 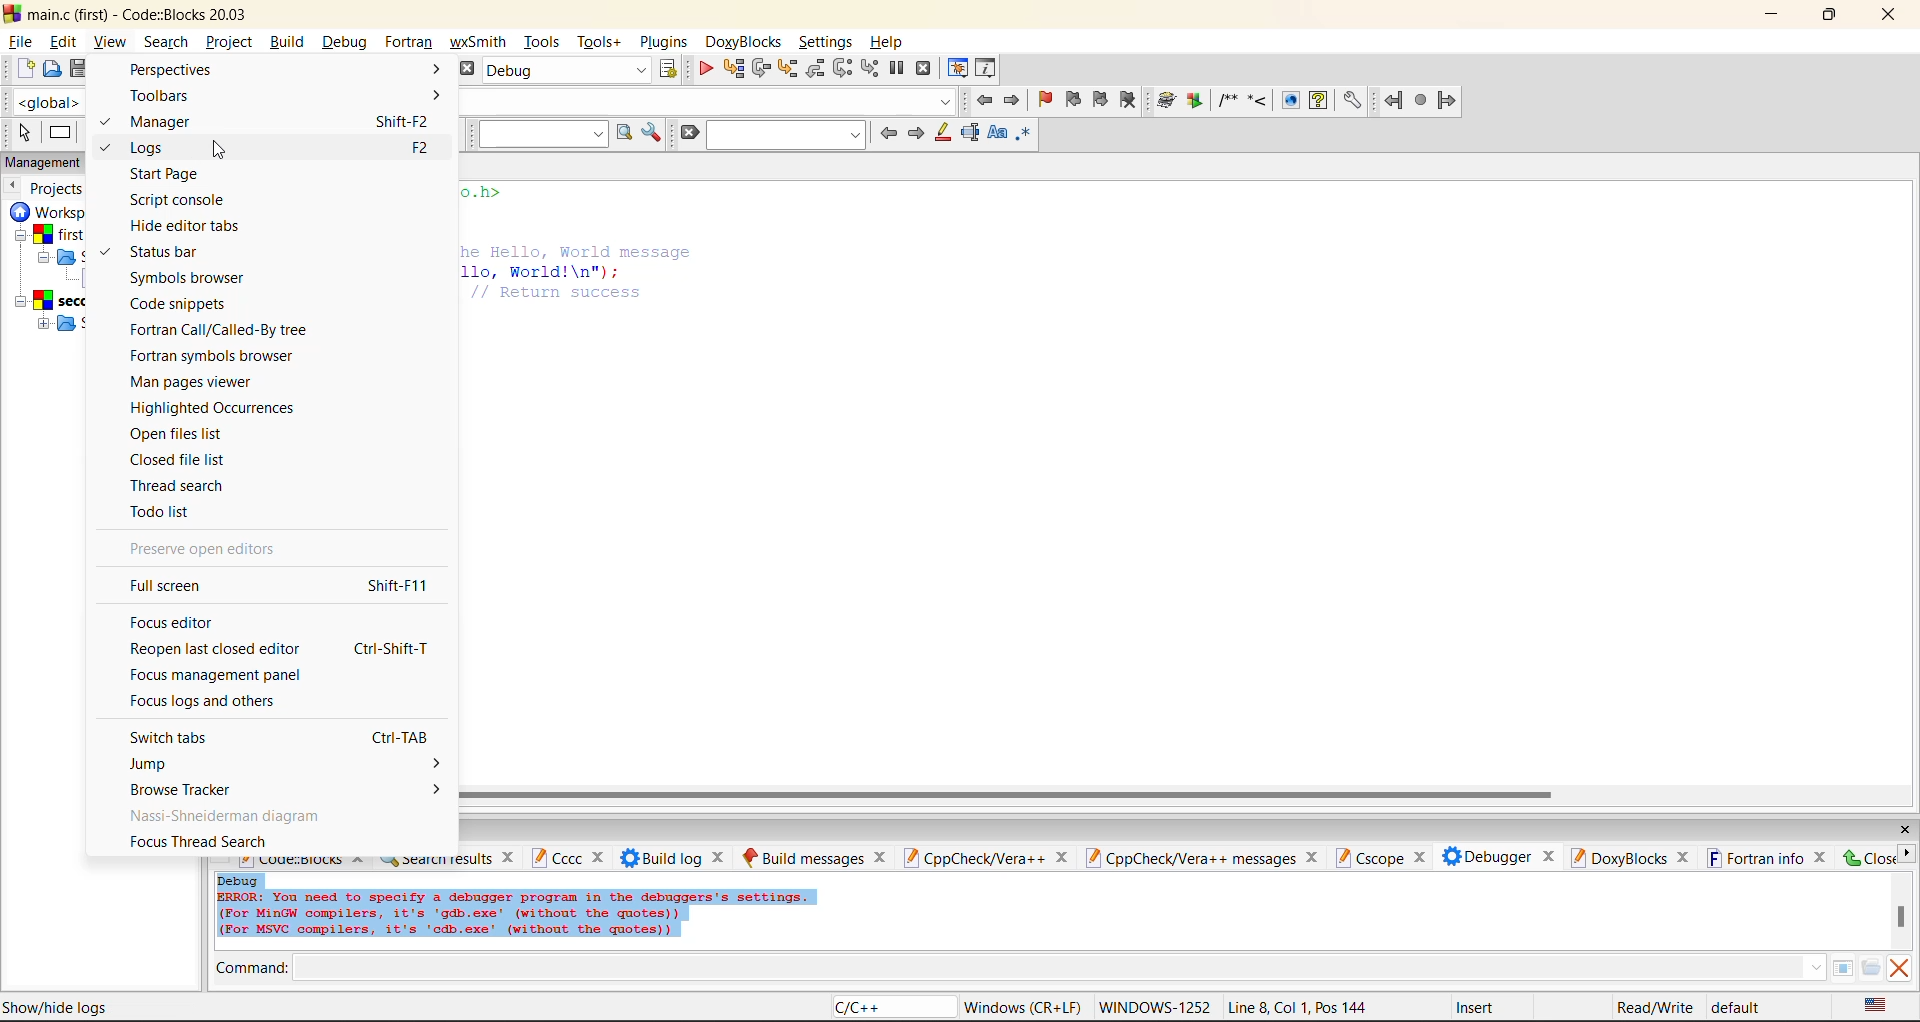 I want to click on next, so click(x=917, y=134).